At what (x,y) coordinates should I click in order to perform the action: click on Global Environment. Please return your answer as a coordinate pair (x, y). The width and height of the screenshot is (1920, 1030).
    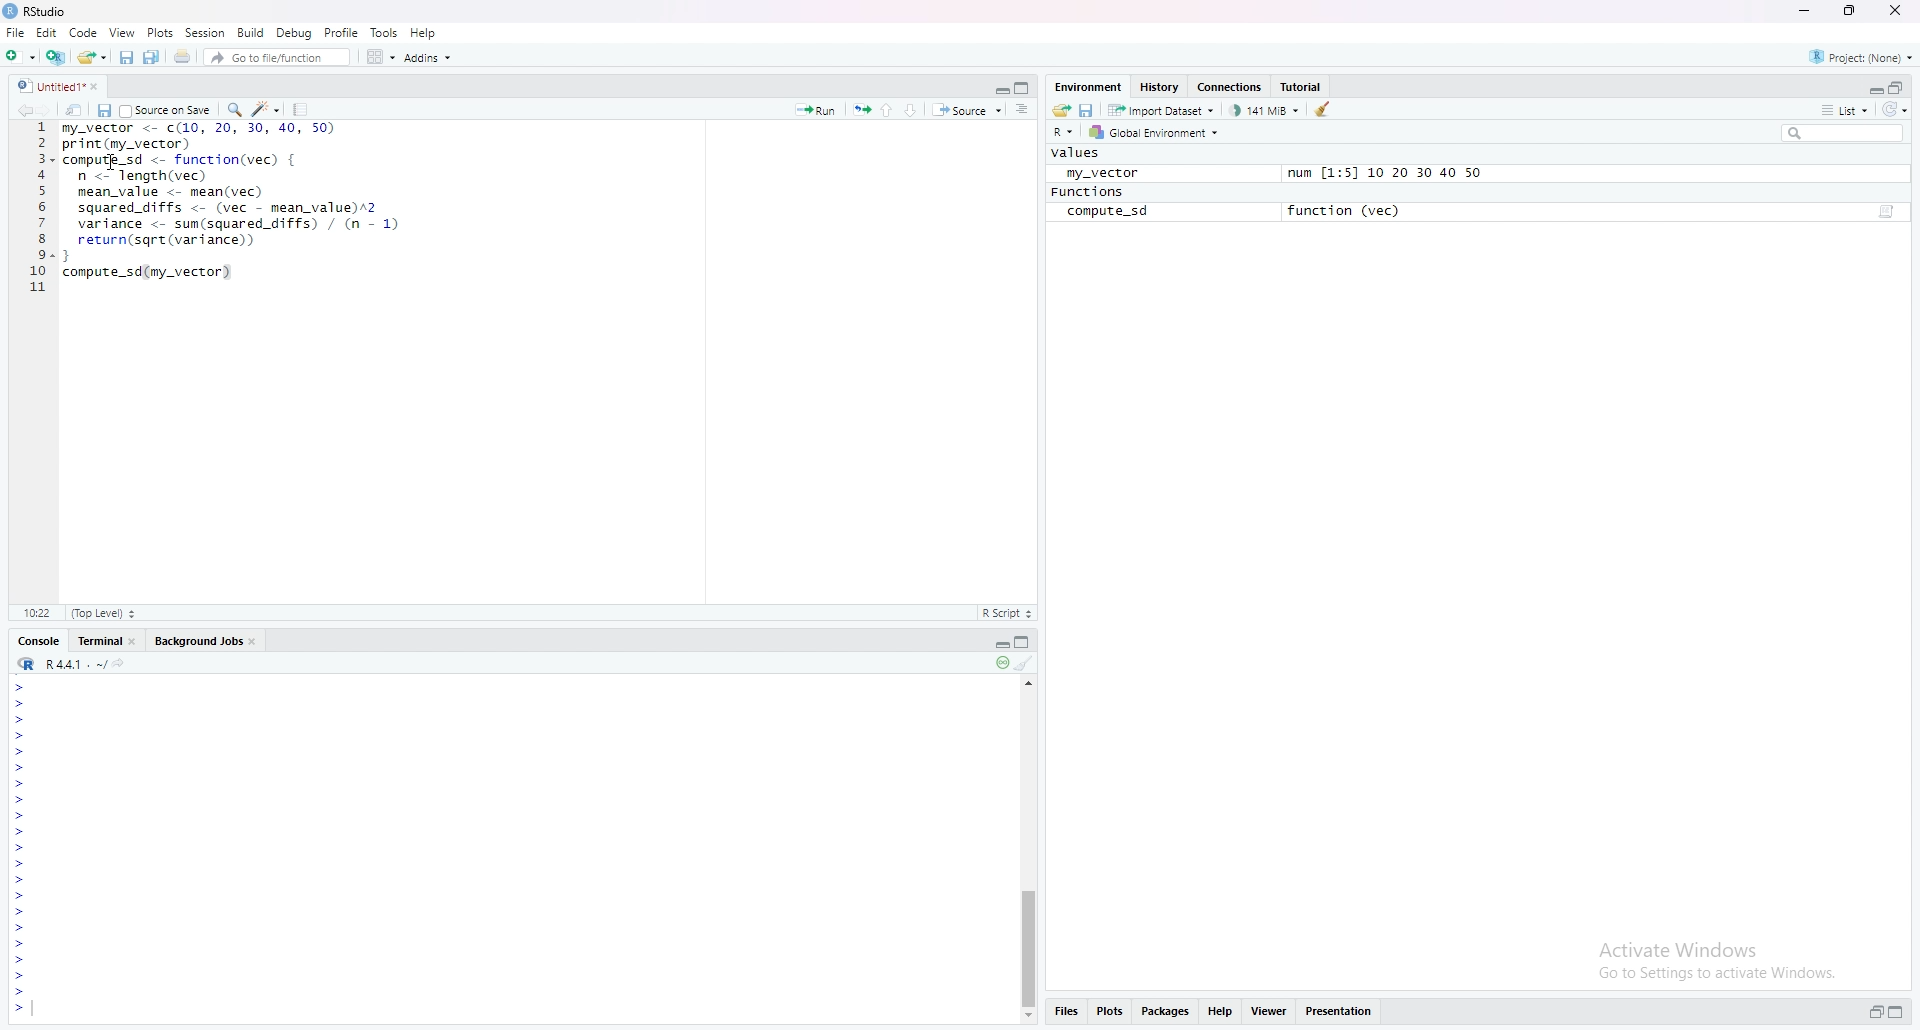
    Looking at the image, I should click on (1154, 133).